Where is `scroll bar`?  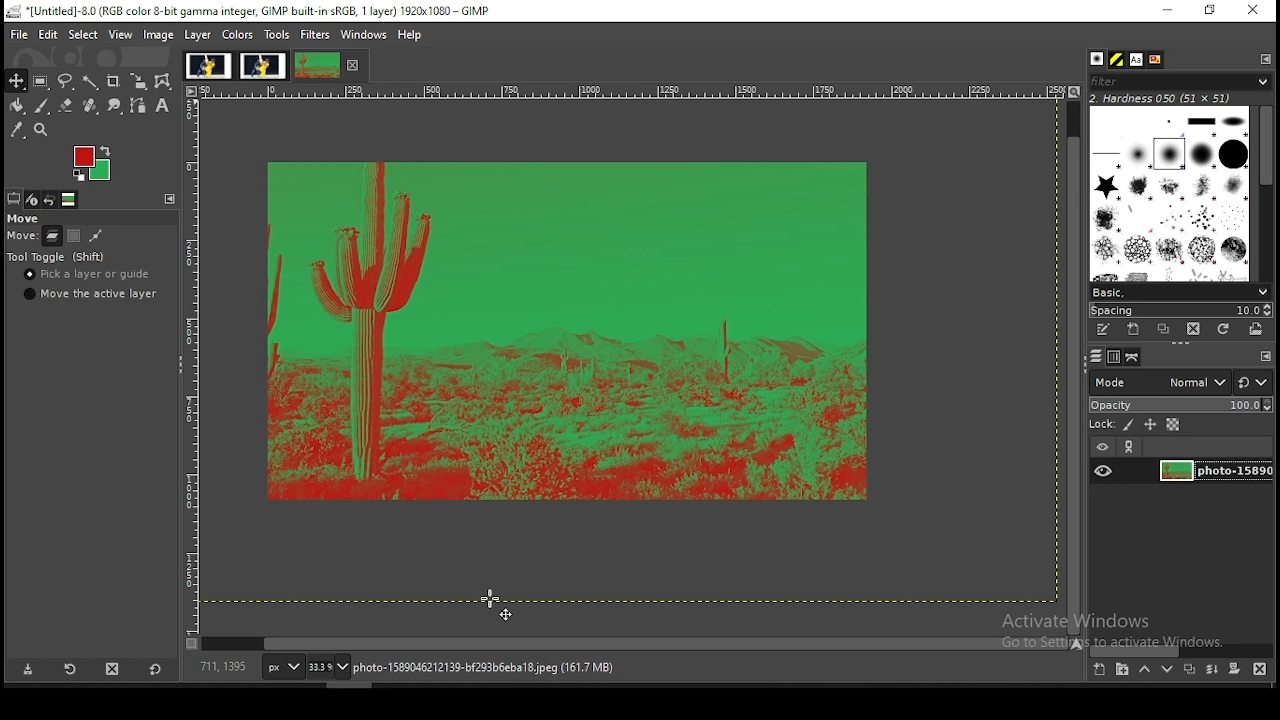 scroll bar is located at coordinates (636, 644).